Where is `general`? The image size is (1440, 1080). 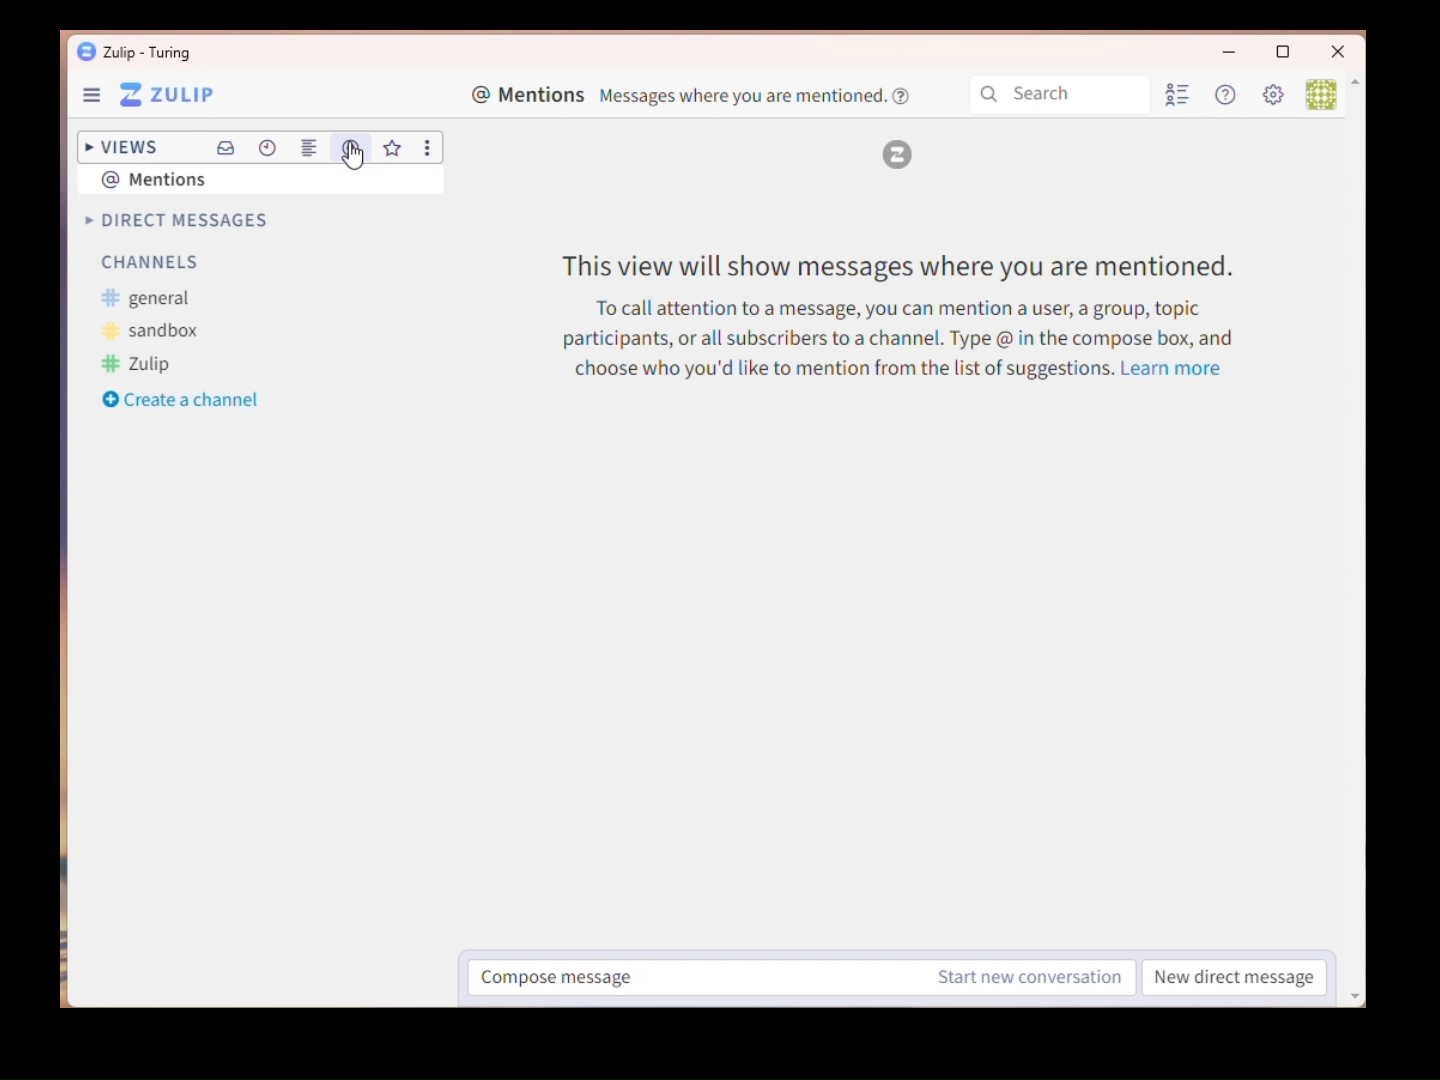
general is located at coordinates (147, 299).